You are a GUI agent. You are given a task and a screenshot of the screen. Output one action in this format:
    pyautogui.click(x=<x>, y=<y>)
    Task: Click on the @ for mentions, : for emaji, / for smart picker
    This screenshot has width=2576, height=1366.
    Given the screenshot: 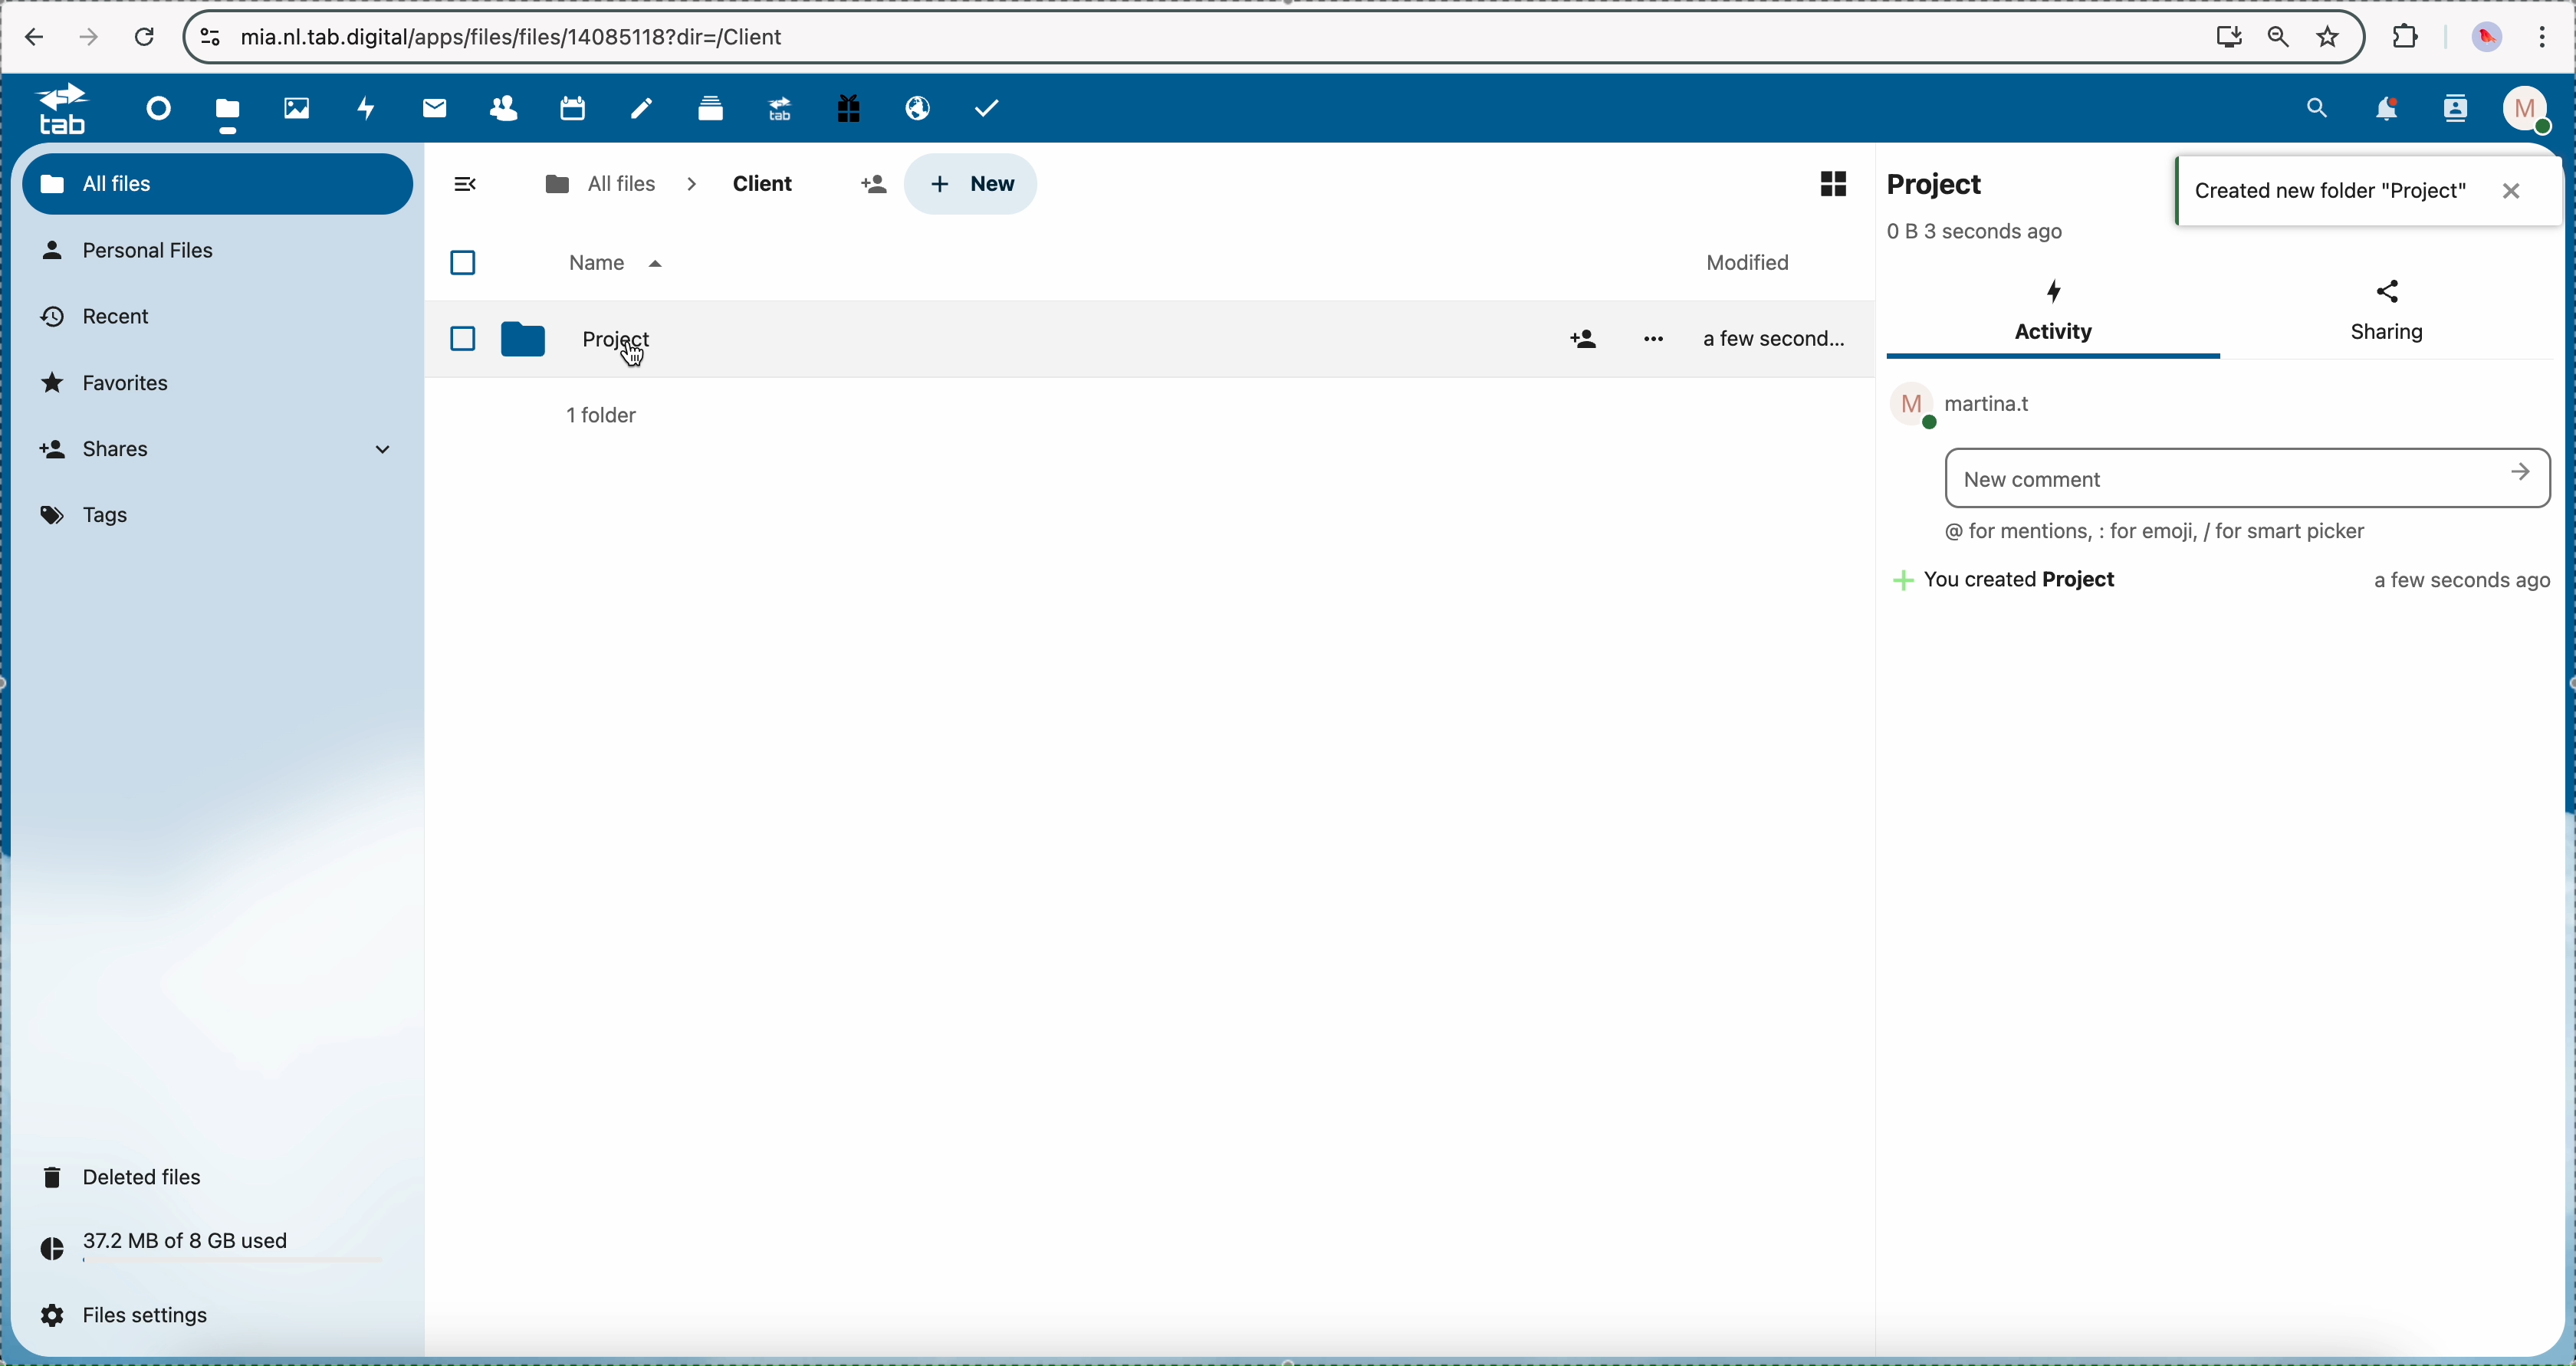 What is the action you would take?
    pyautogui.click(x=2156, y=534)
    